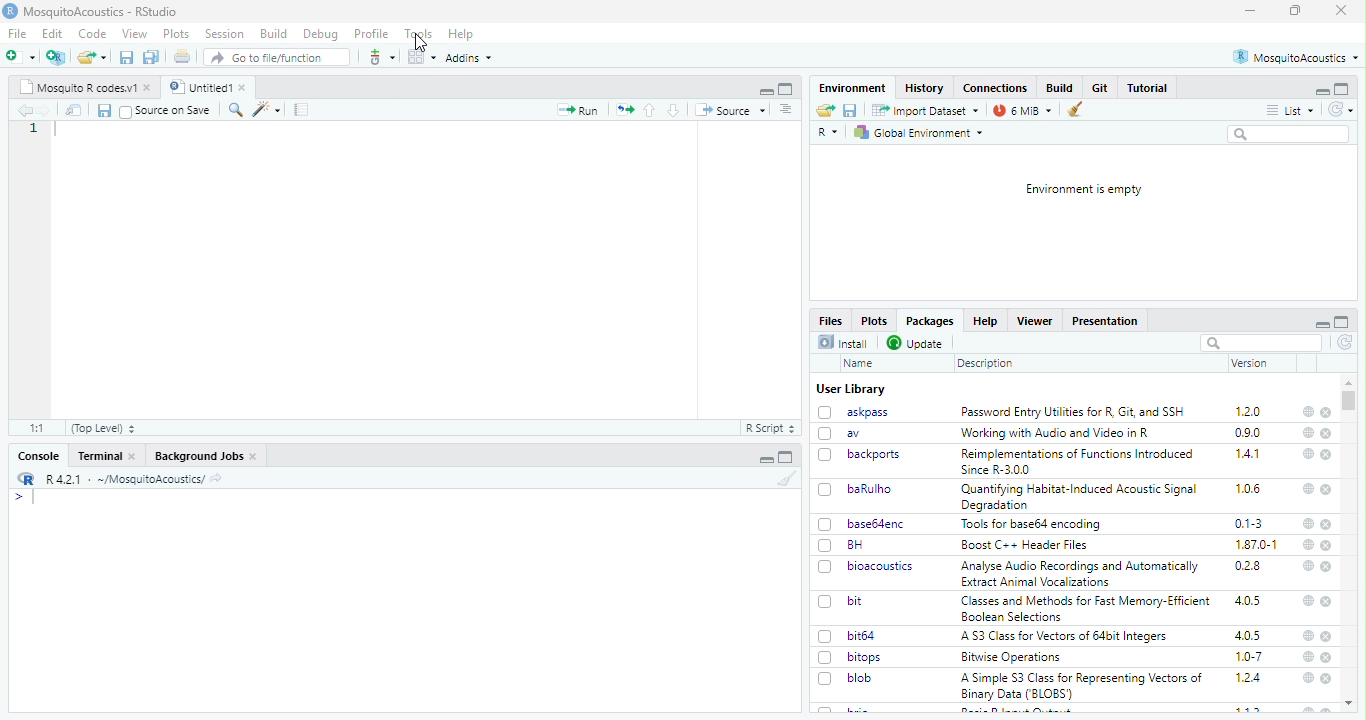  I want to click on Run, so click(577, 110).